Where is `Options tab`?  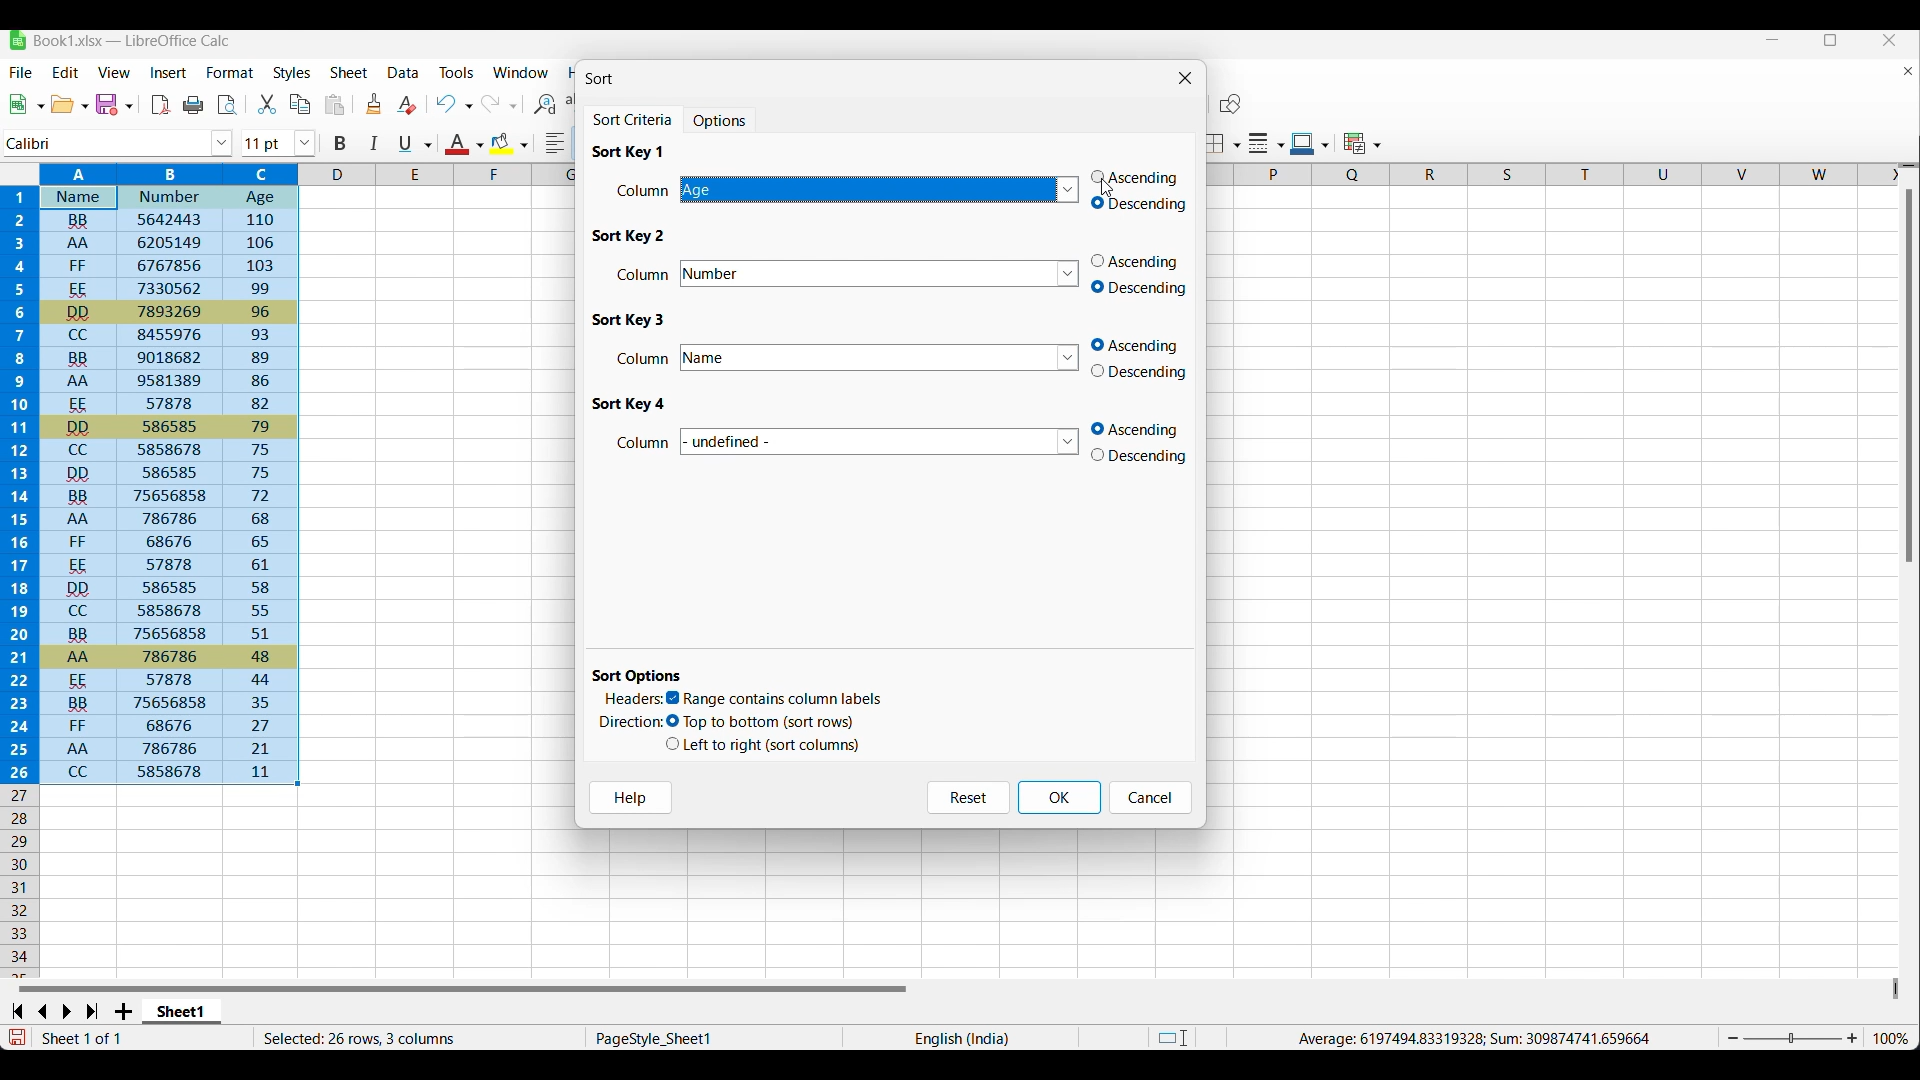 Options tab is located at coordinates (721, 119).